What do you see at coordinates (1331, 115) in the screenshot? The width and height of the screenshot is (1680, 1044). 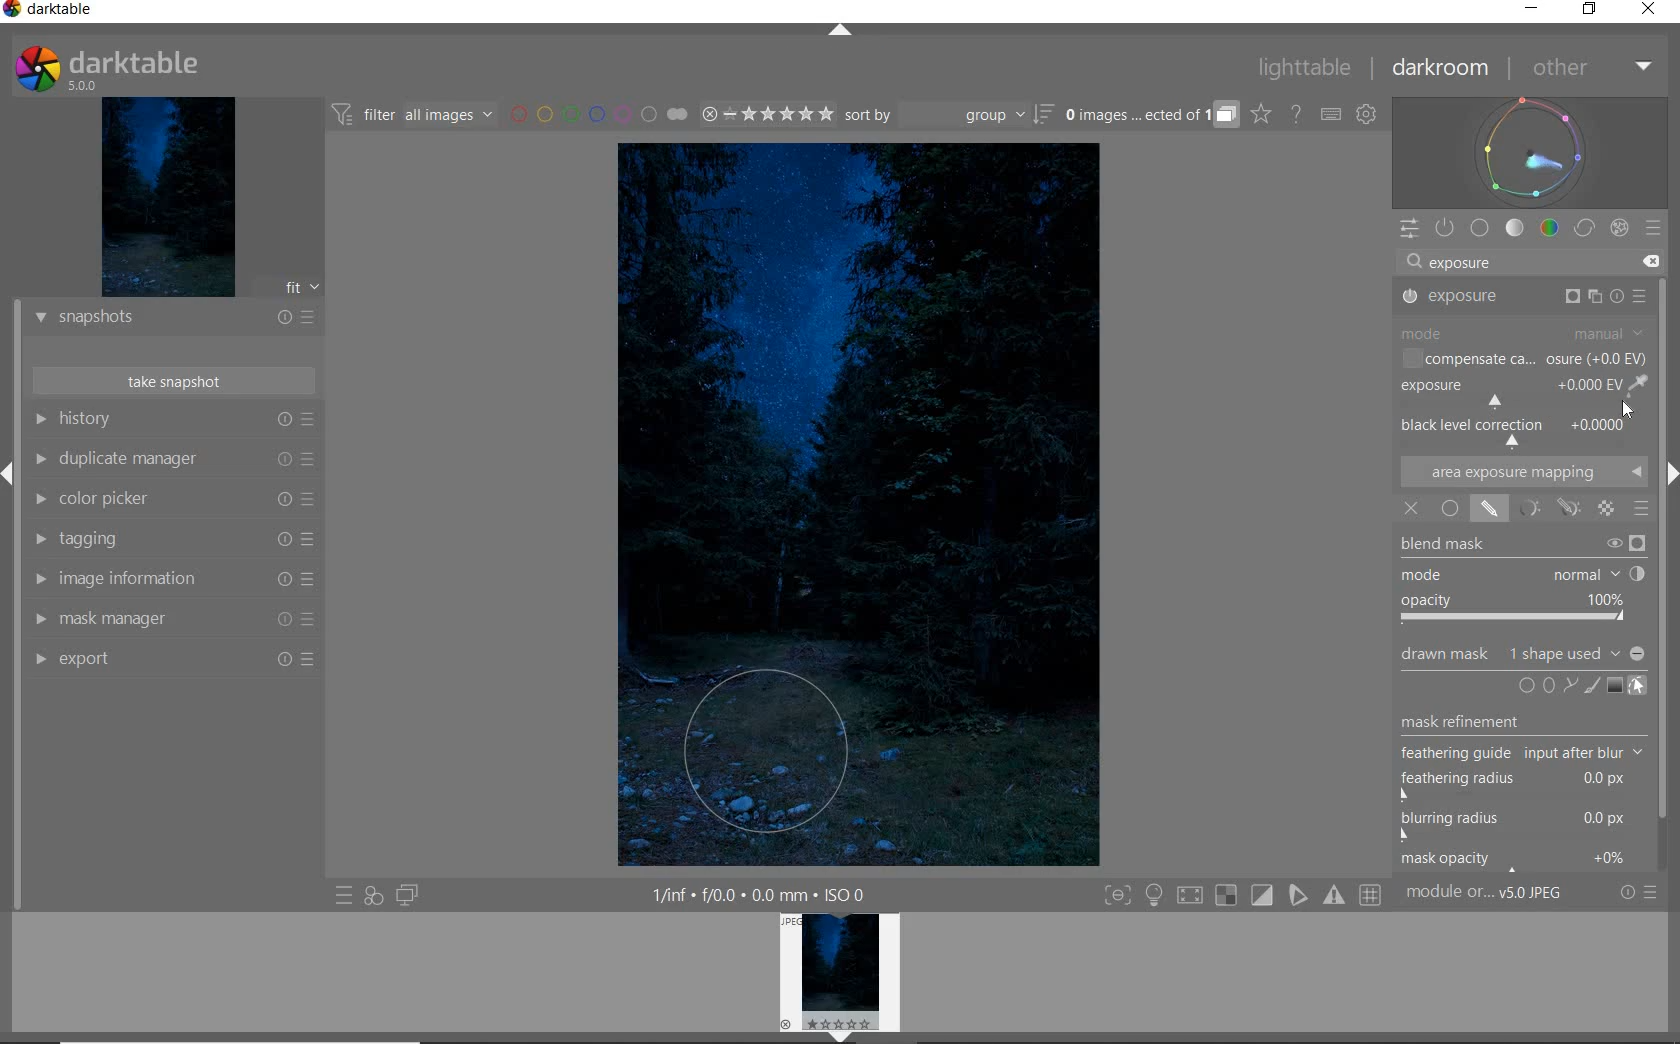 I see `SET KEYBOARD SHORTCUTS` at bounding box center [1331, 115].